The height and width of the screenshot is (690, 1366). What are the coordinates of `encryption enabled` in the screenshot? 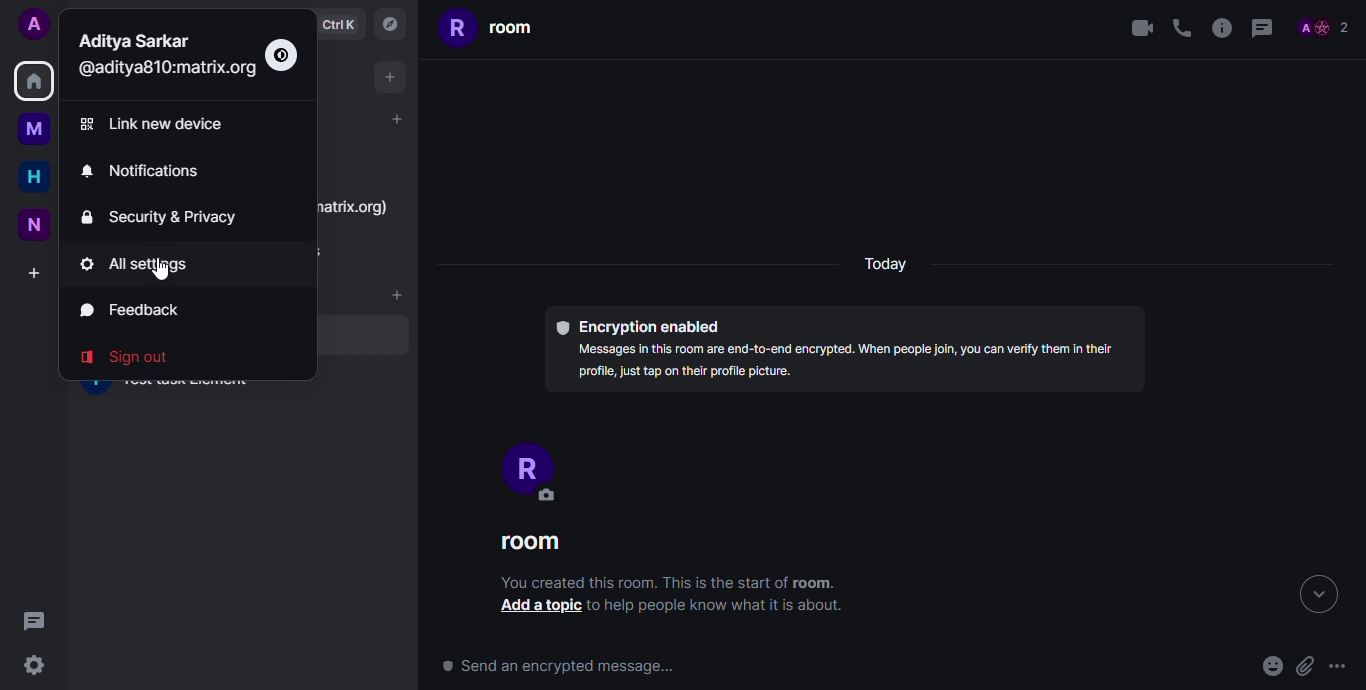 It's located at (637, 325).